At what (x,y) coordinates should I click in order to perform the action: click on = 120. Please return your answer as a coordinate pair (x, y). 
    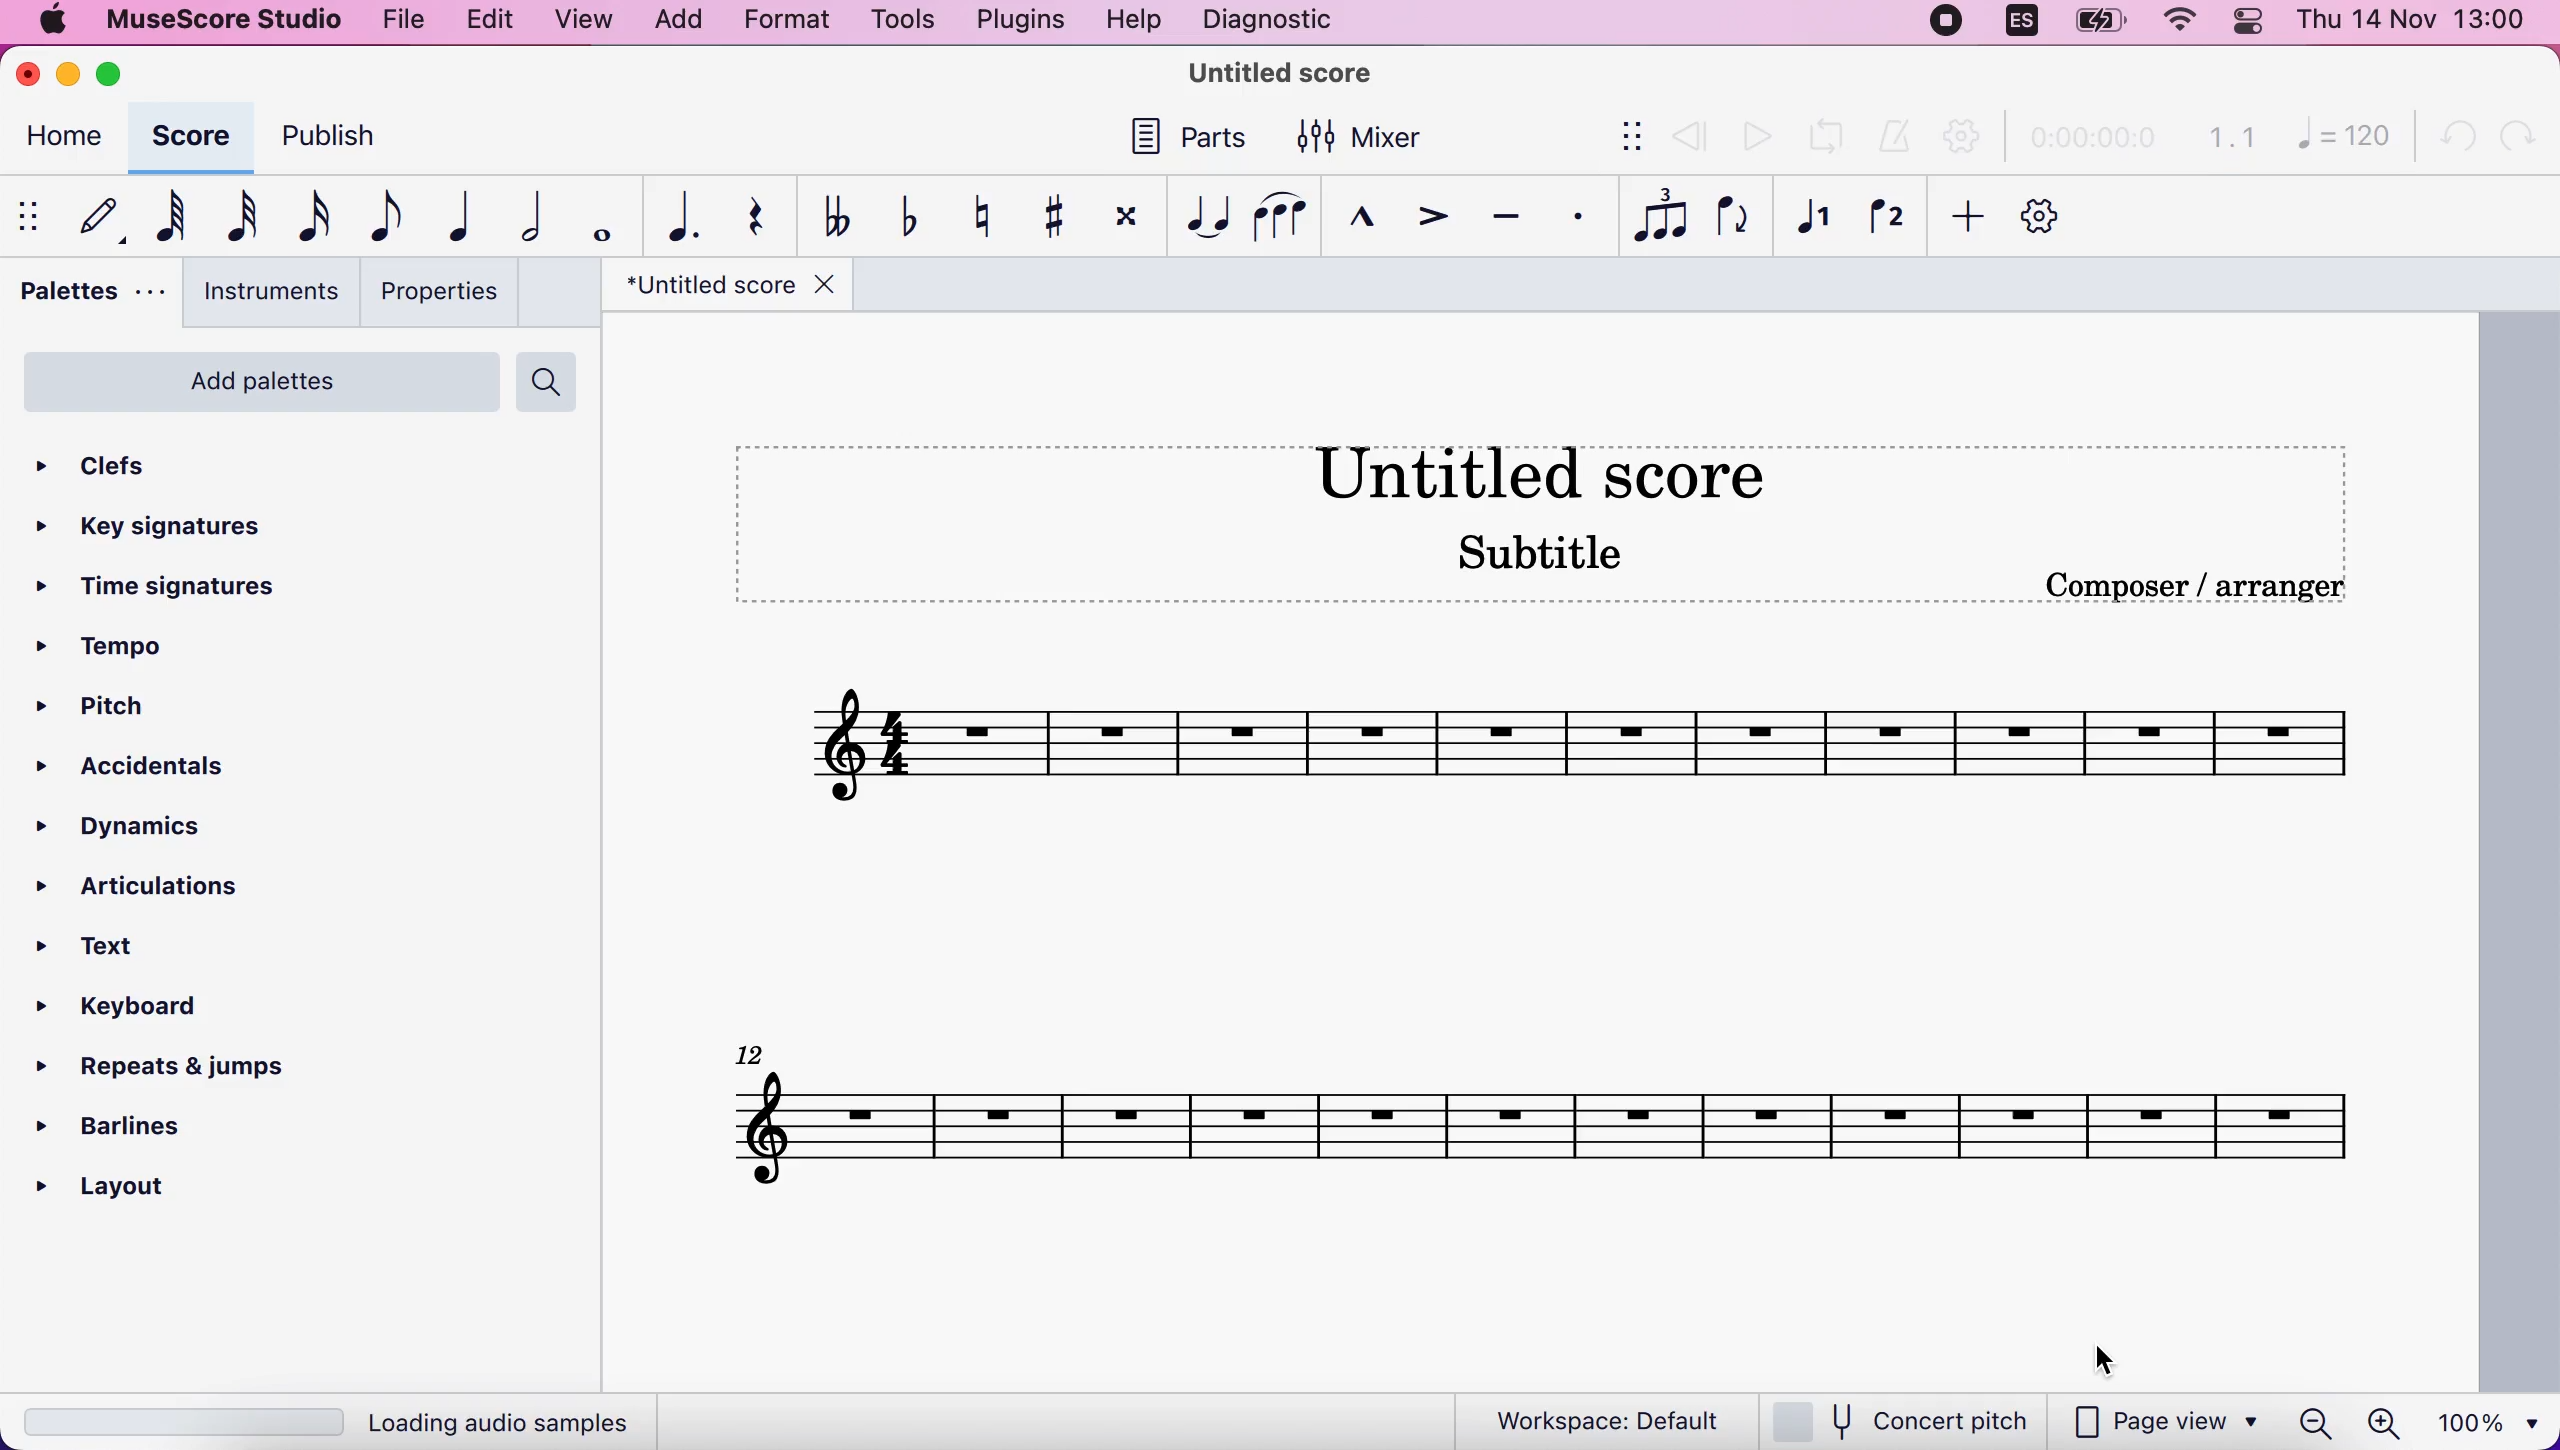
    Looking at the image, I should click on (2334, 136).